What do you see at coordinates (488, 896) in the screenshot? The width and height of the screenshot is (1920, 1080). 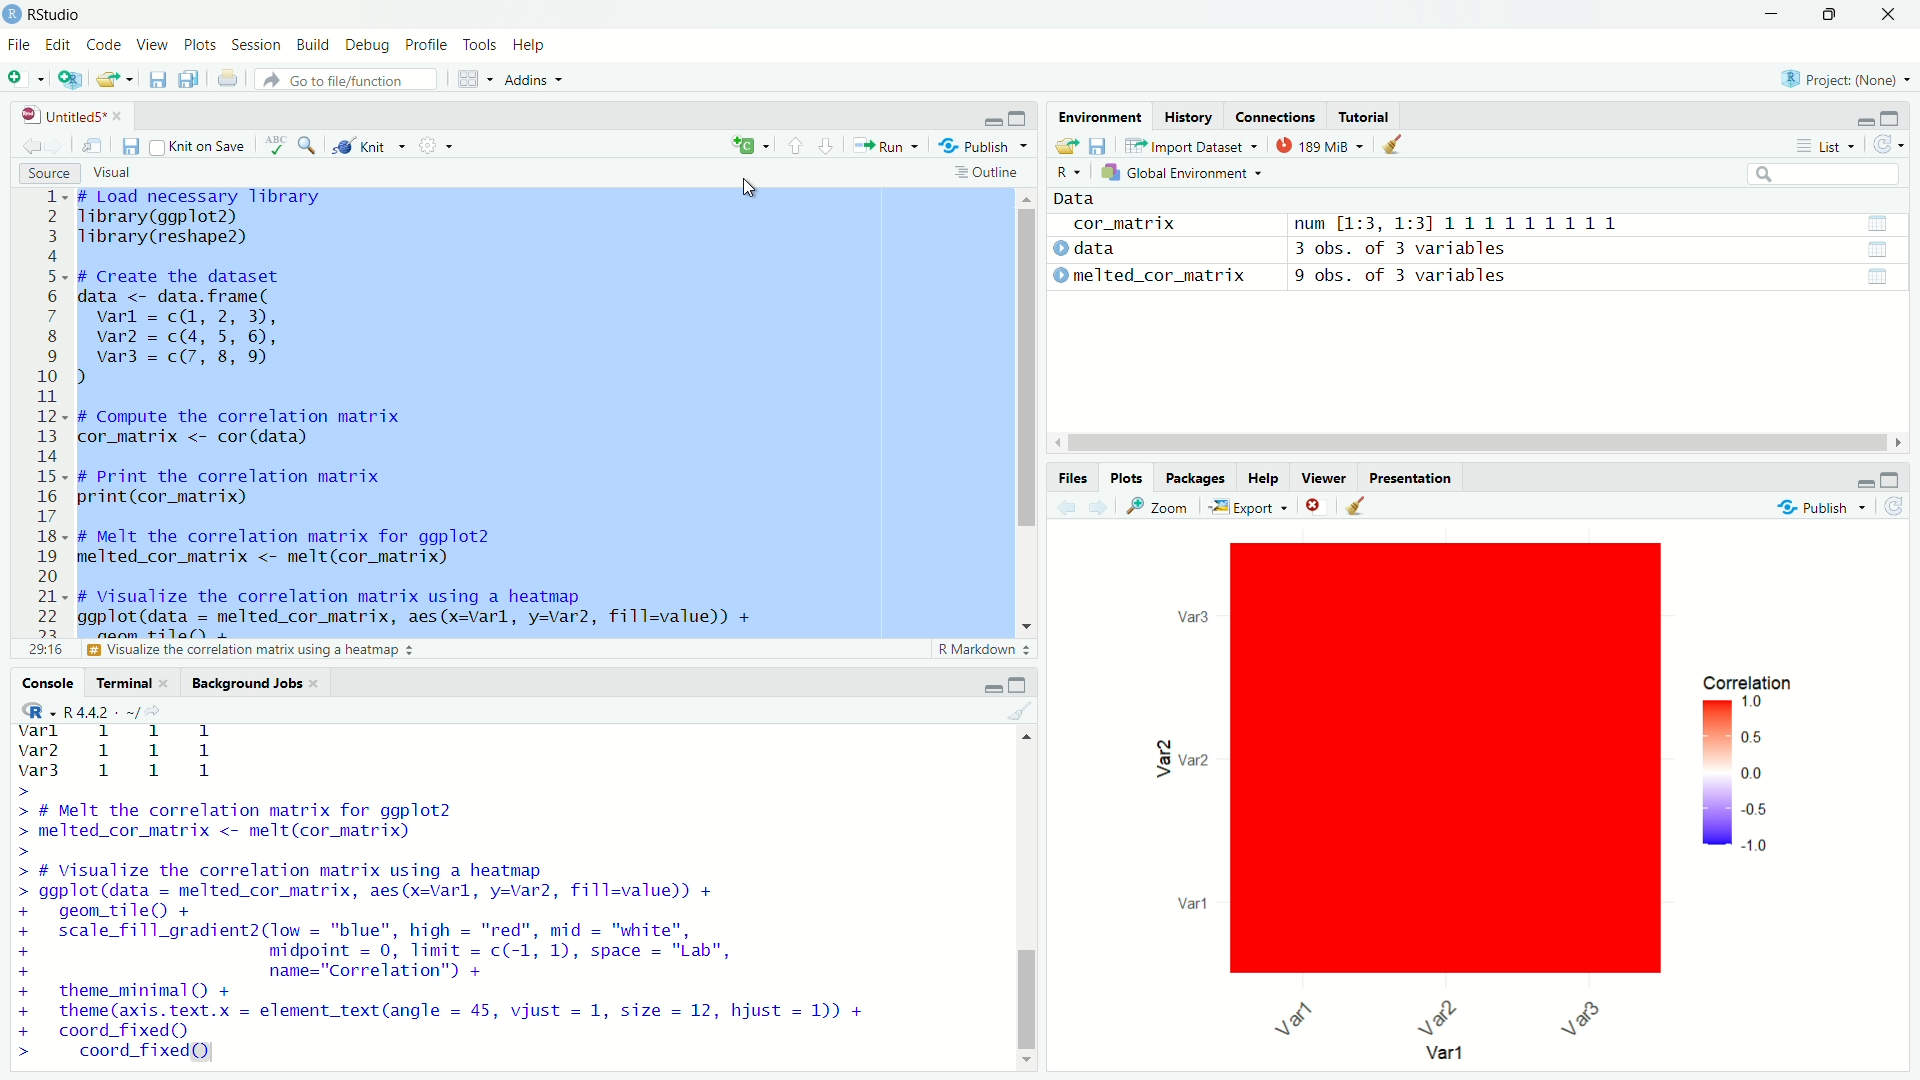 I see `cor_matrix <- cordidata)
# Print the correlation matrix
print(cor_matrix)
# Melt the correlation matrix for ggplot2
melted_cor_matrix <- melt(cor_matrix)
# Visualize the correlation matrix using a heatmap
ggplot(data = melted_cor_matrix, aes(x=varl, y=var2, fill=value)) +
geom_tile() +
scale_fill_gradient2(low = "BI", hich = "W@", mid = "White",
midpoint = 0, limit = c(-1, 1), space = "Lab",
name="Correlation") +
theme_minimal() +
theme (axis. text.x = element_text(angle = 45, vijust = 1, size = 12, hjust = 1)) +
coord_fixed)` at bounding box center [488, 896].